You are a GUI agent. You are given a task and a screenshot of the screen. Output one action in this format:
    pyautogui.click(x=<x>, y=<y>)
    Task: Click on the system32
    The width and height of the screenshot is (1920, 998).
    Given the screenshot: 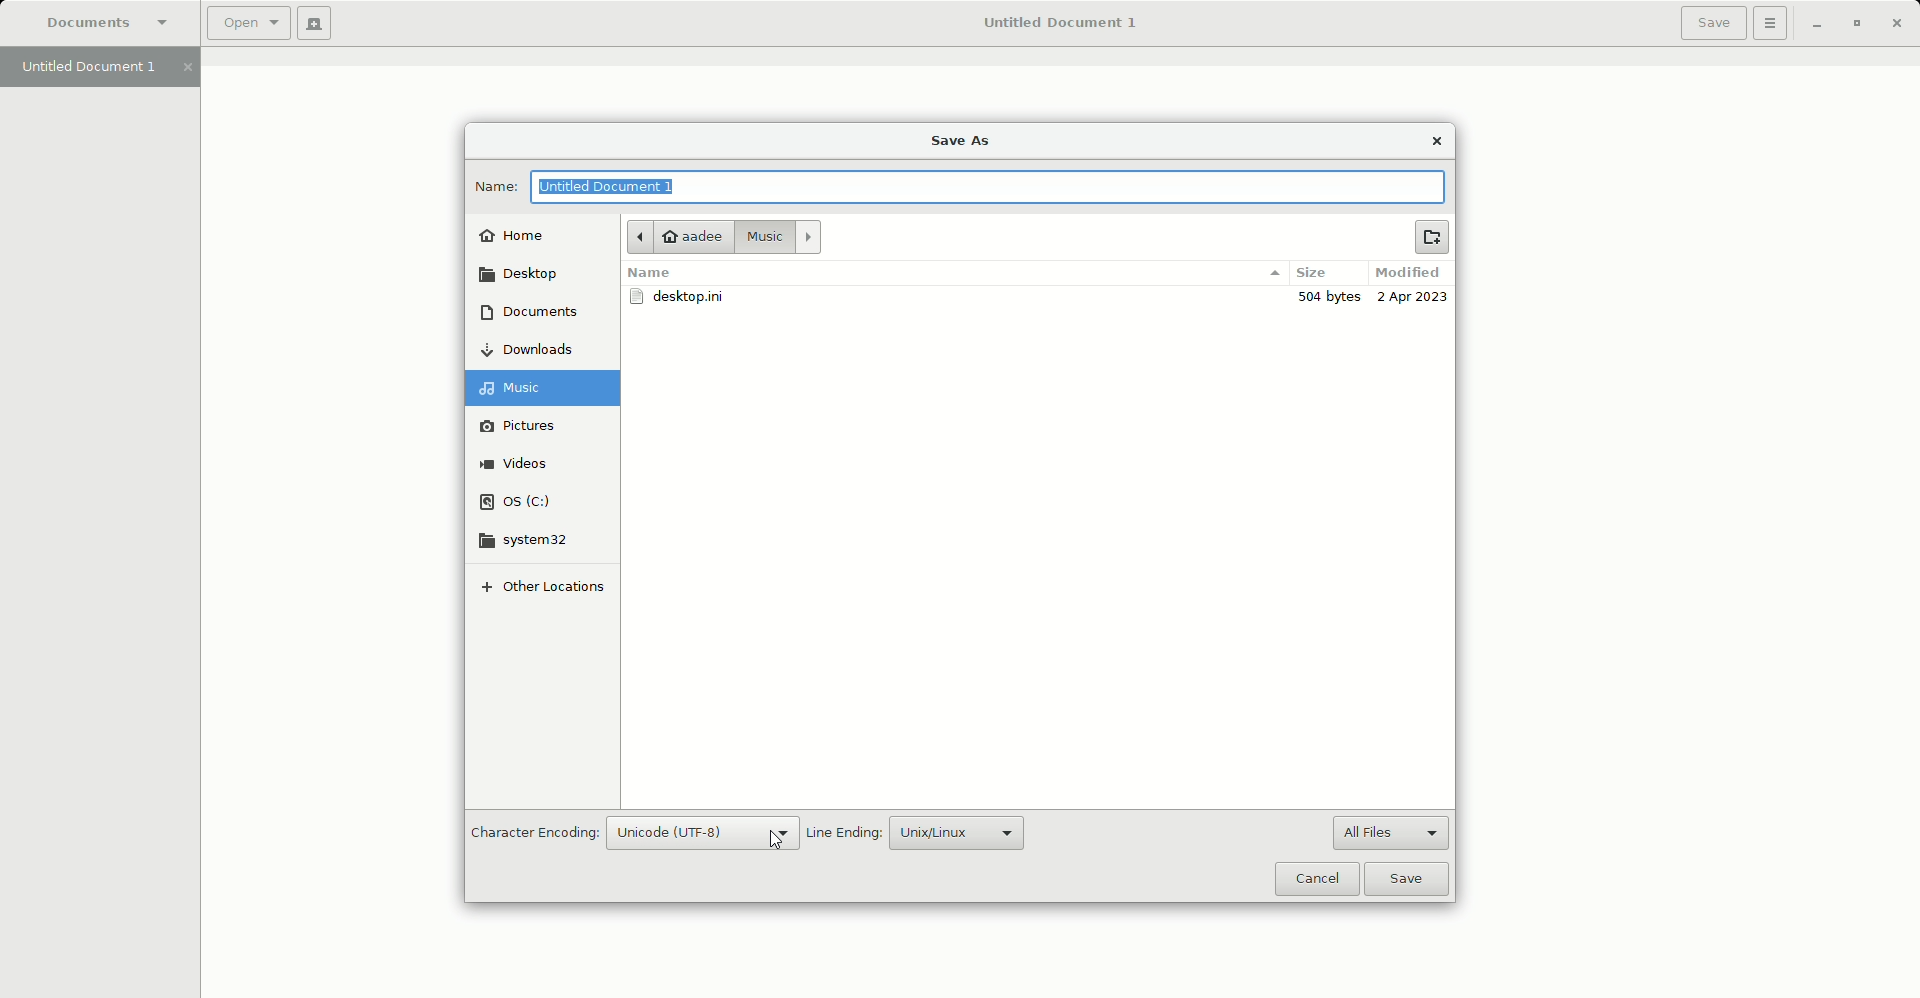 What is the action you would take?
    pyautogui.click(x=542, y=540)
    